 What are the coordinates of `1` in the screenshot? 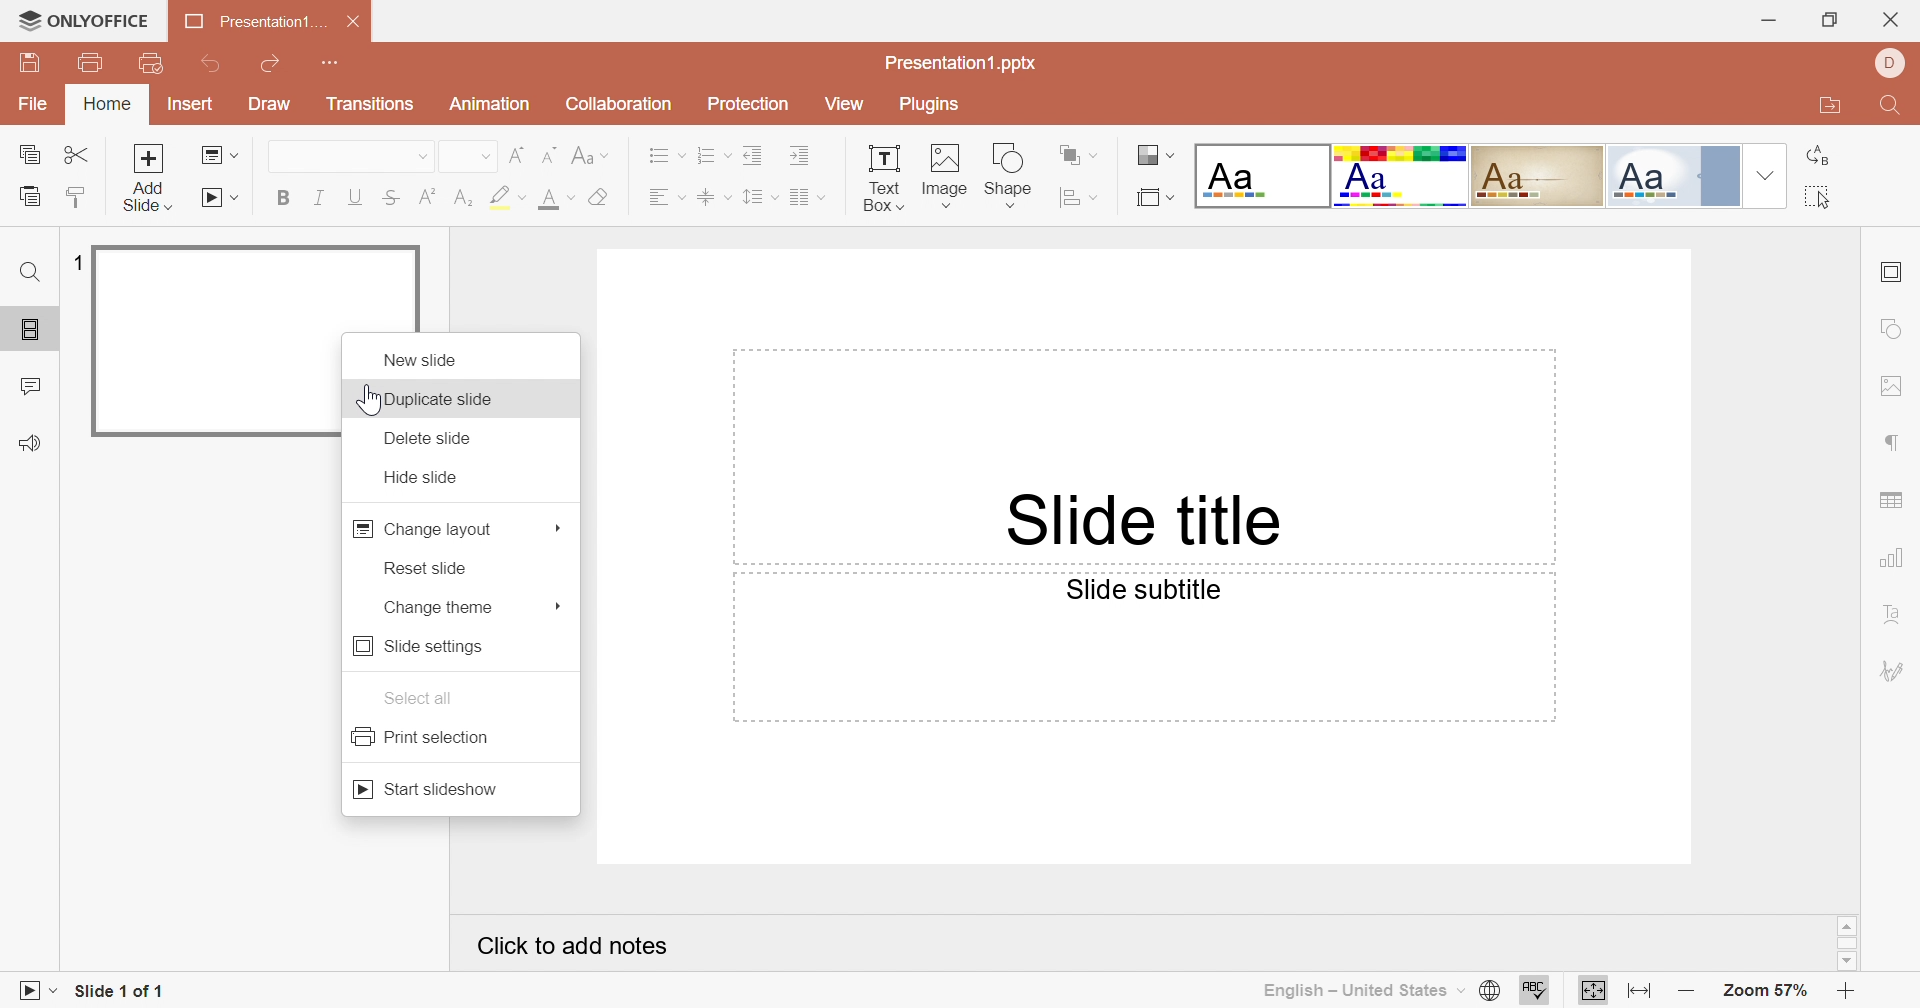 It's located at (72, 255).